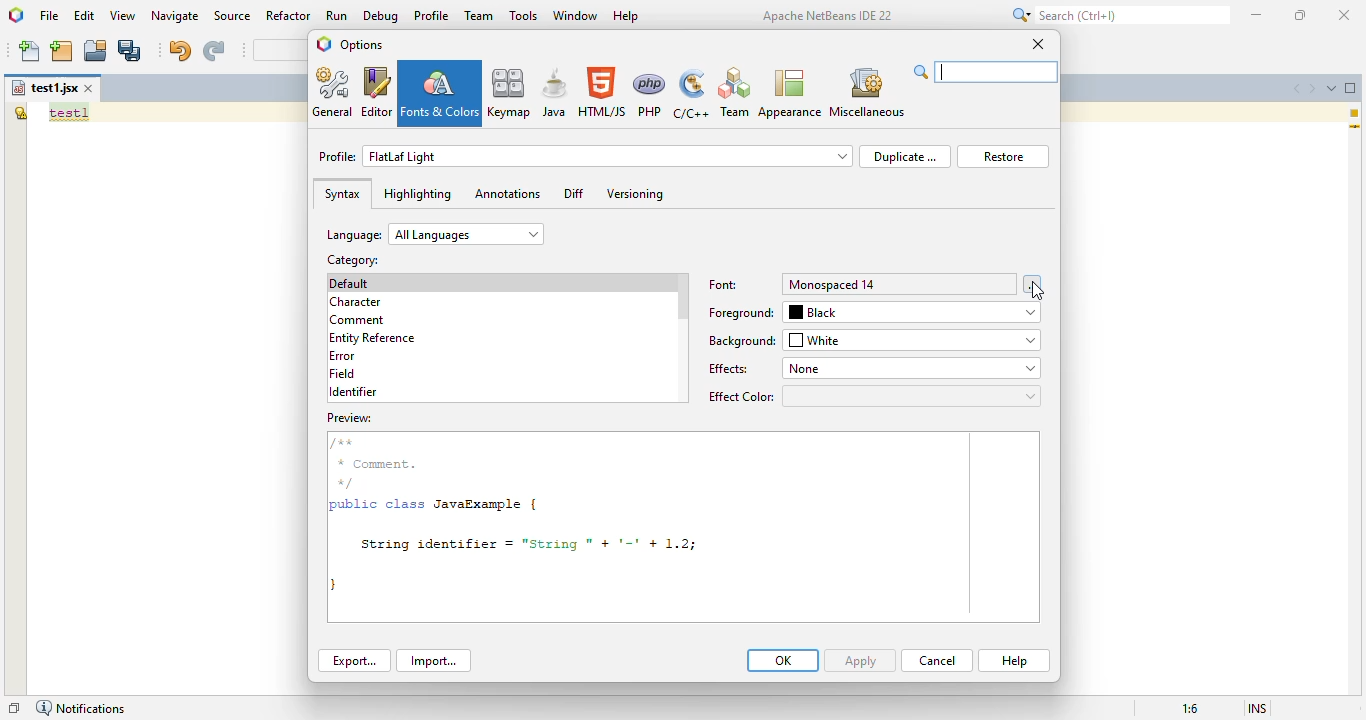  What do you see at coordinates (131, 50) in the screenshot?
I see `save all` at bounding box center [131, 50].